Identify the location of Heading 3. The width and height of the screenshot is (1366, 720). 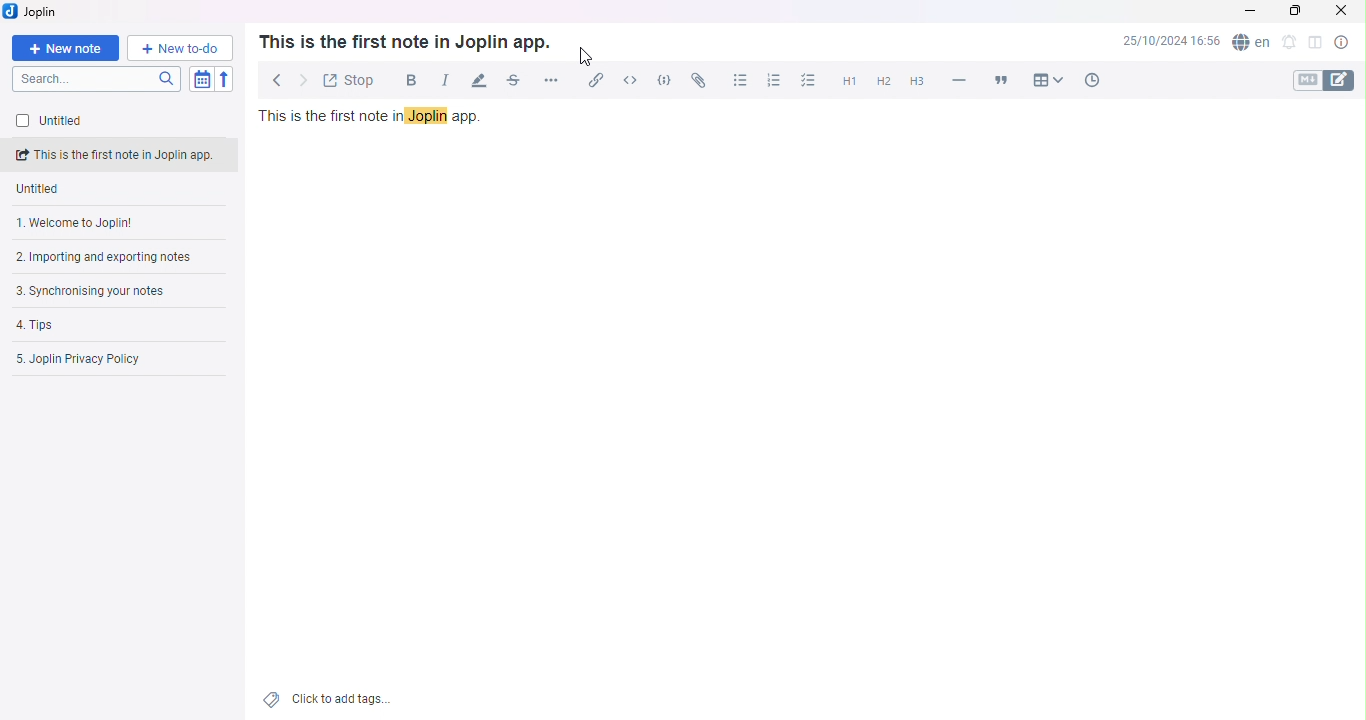
(915, 83).